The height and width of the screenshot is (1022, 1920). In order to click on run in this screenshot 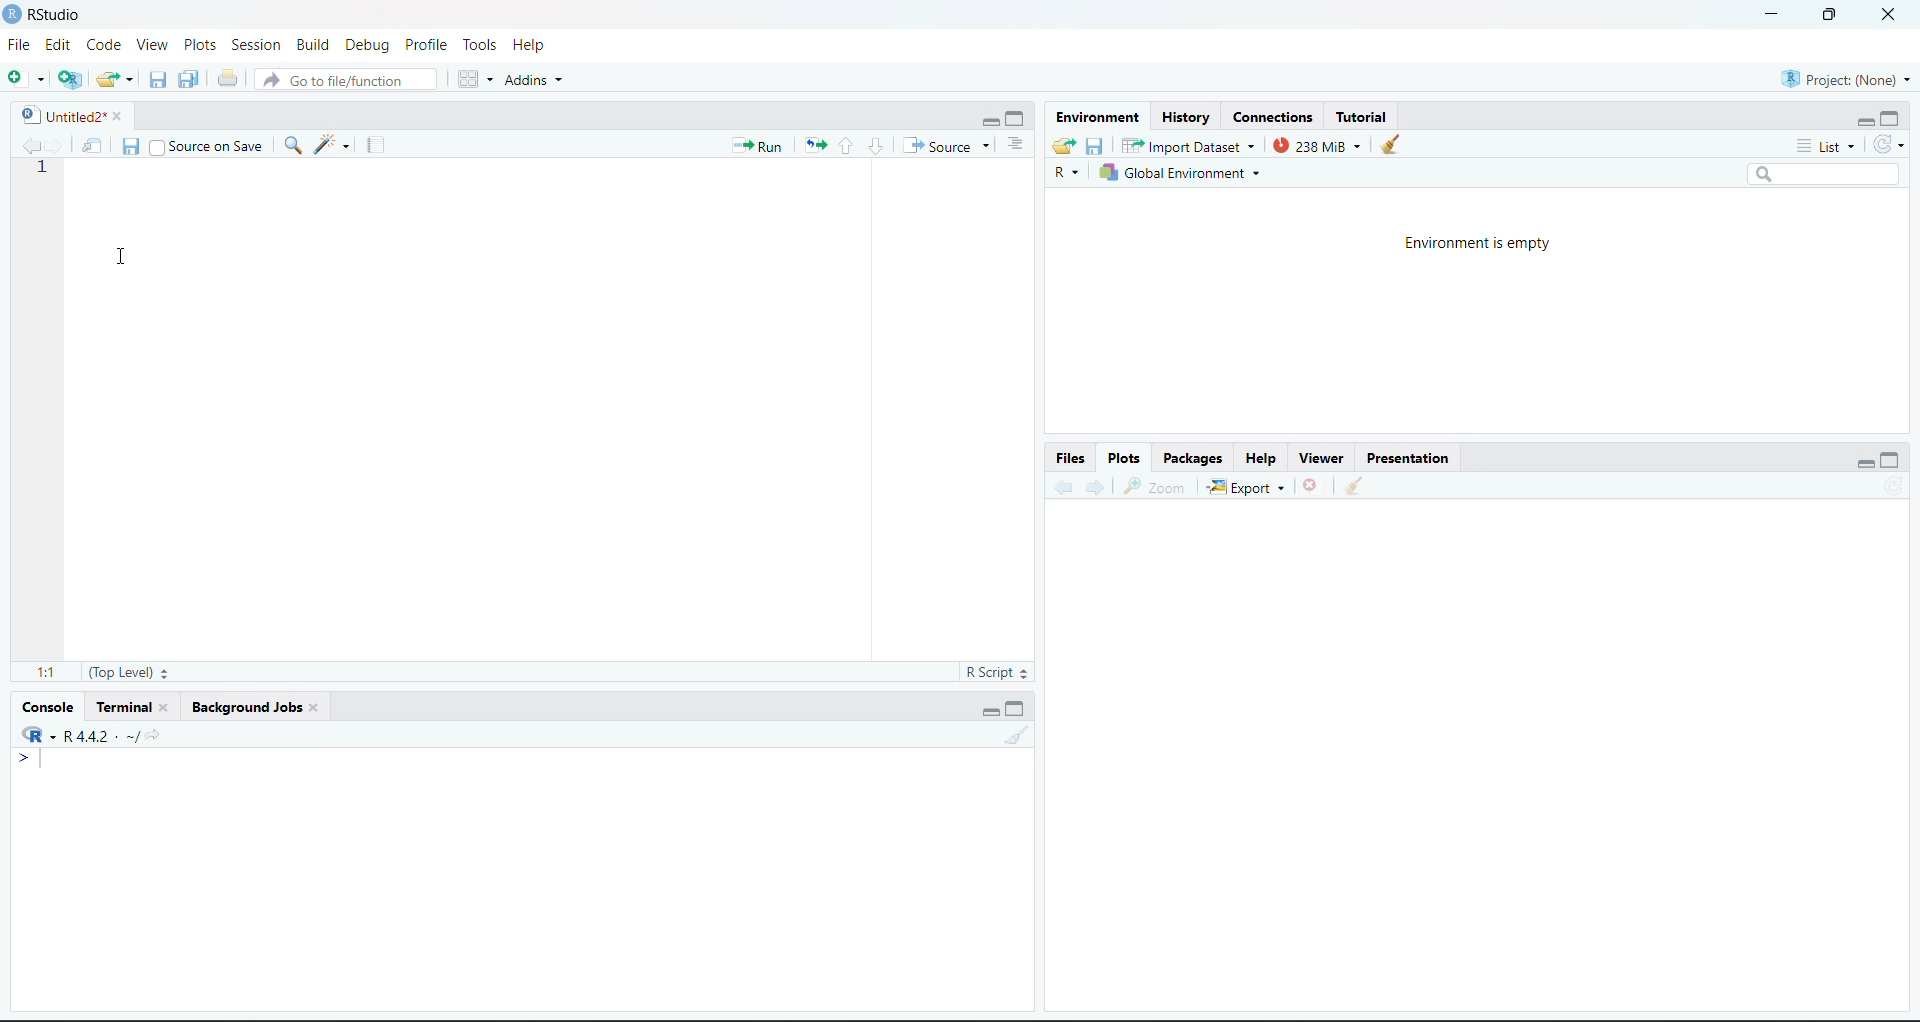, I will do `click(758, 147)`.